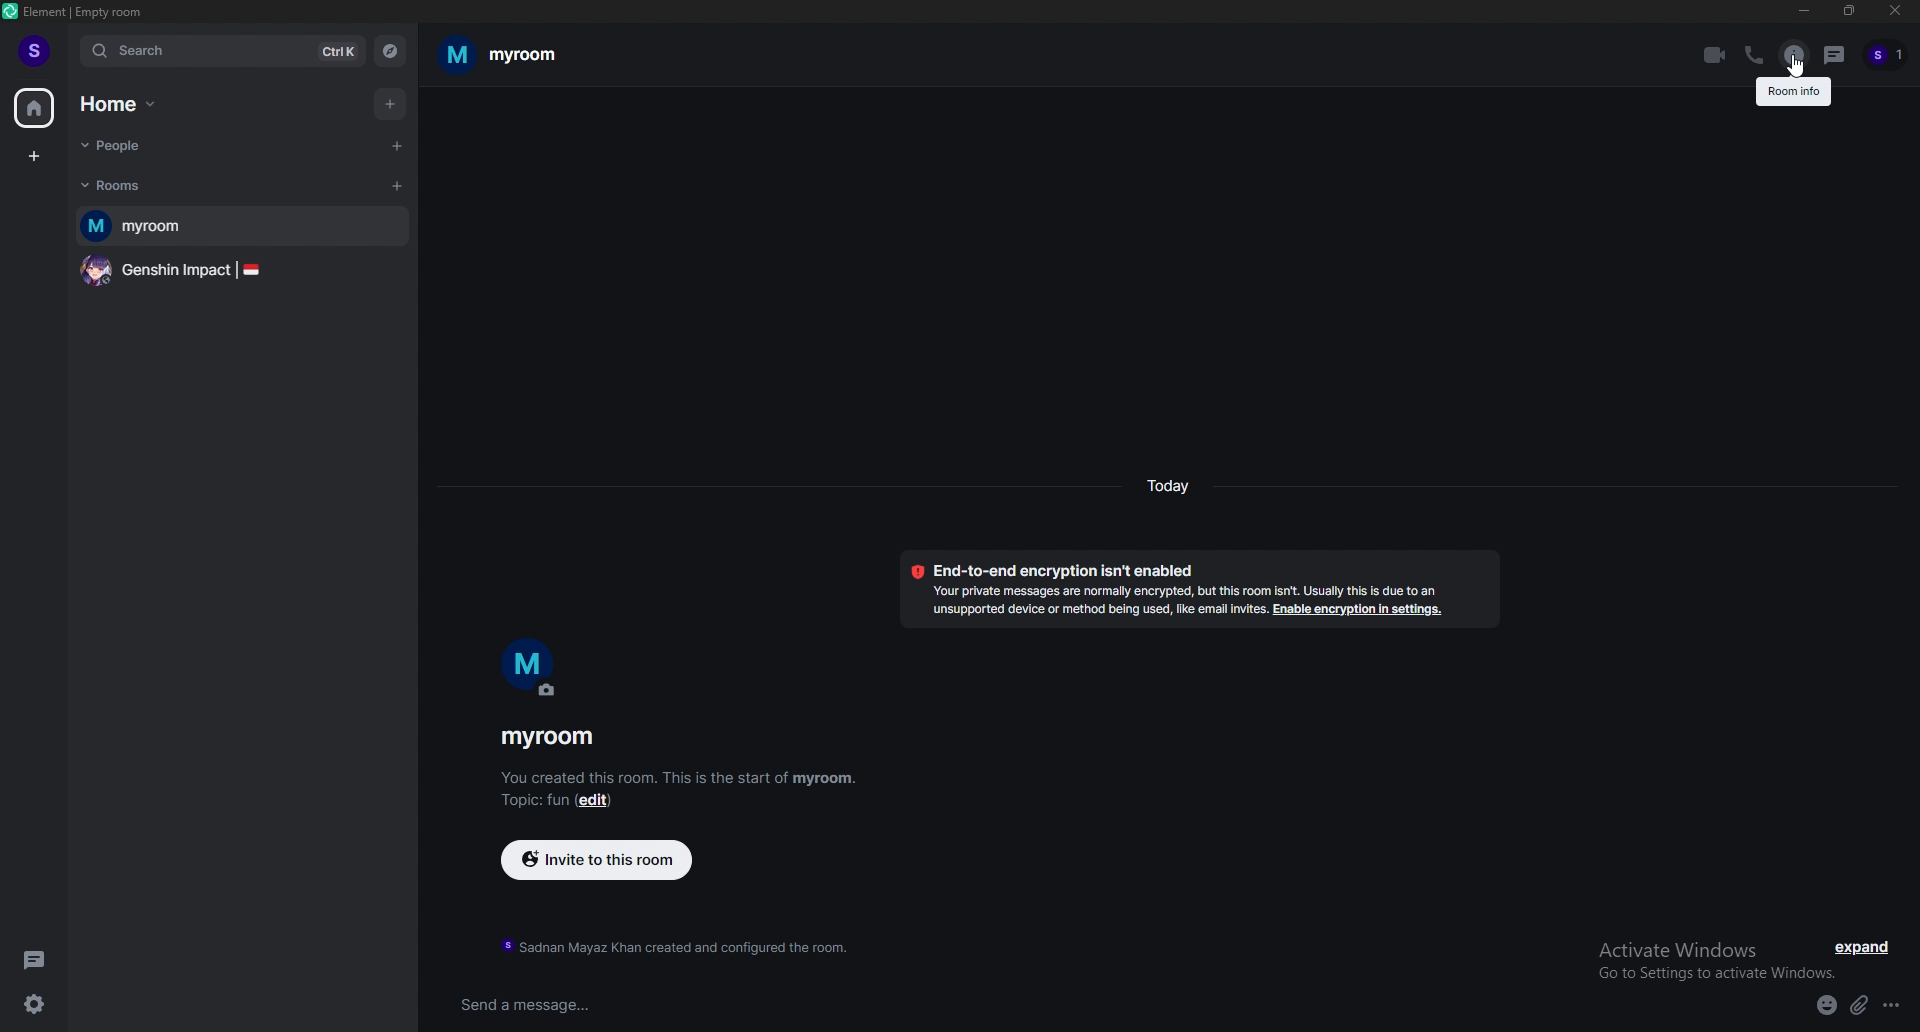  Describe the element at coordinates (1895, 12) in the screenshot. I see `close` at that location.